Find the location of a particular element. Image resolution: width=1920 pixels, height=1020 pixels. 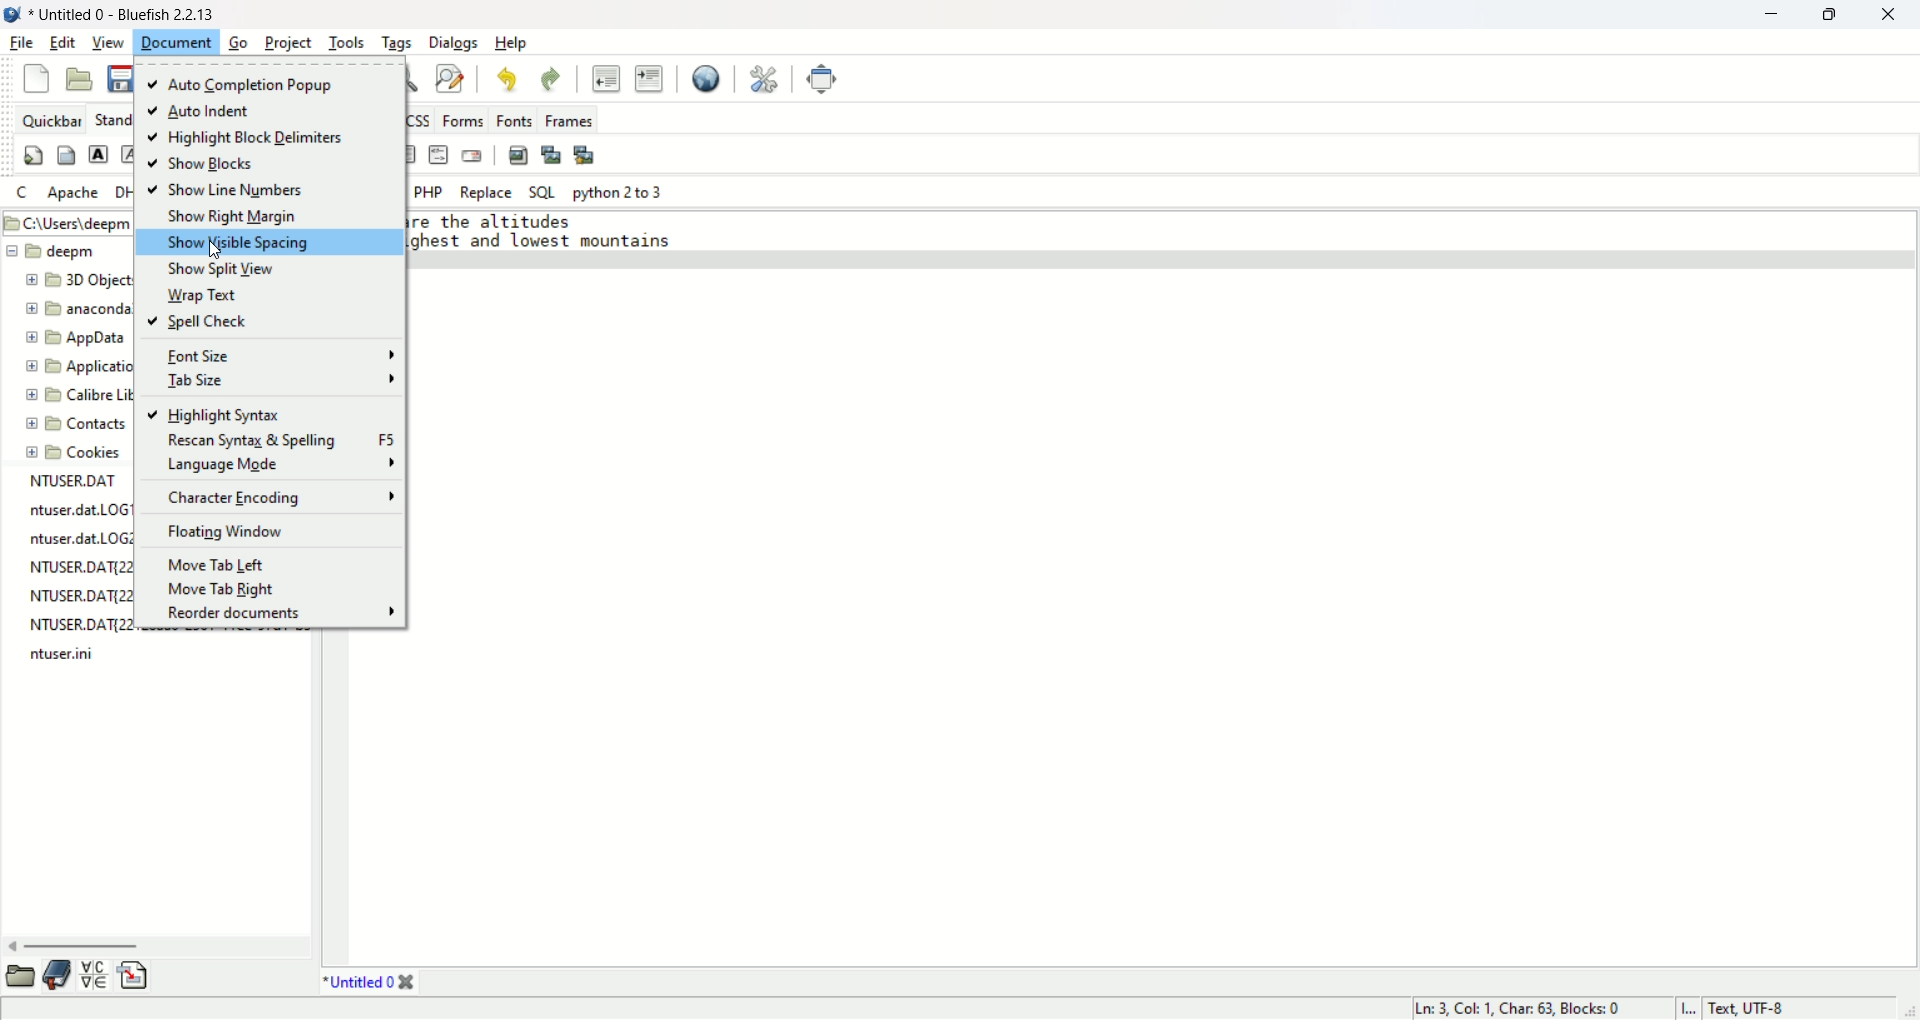

new is located at coordinates (37, 77).